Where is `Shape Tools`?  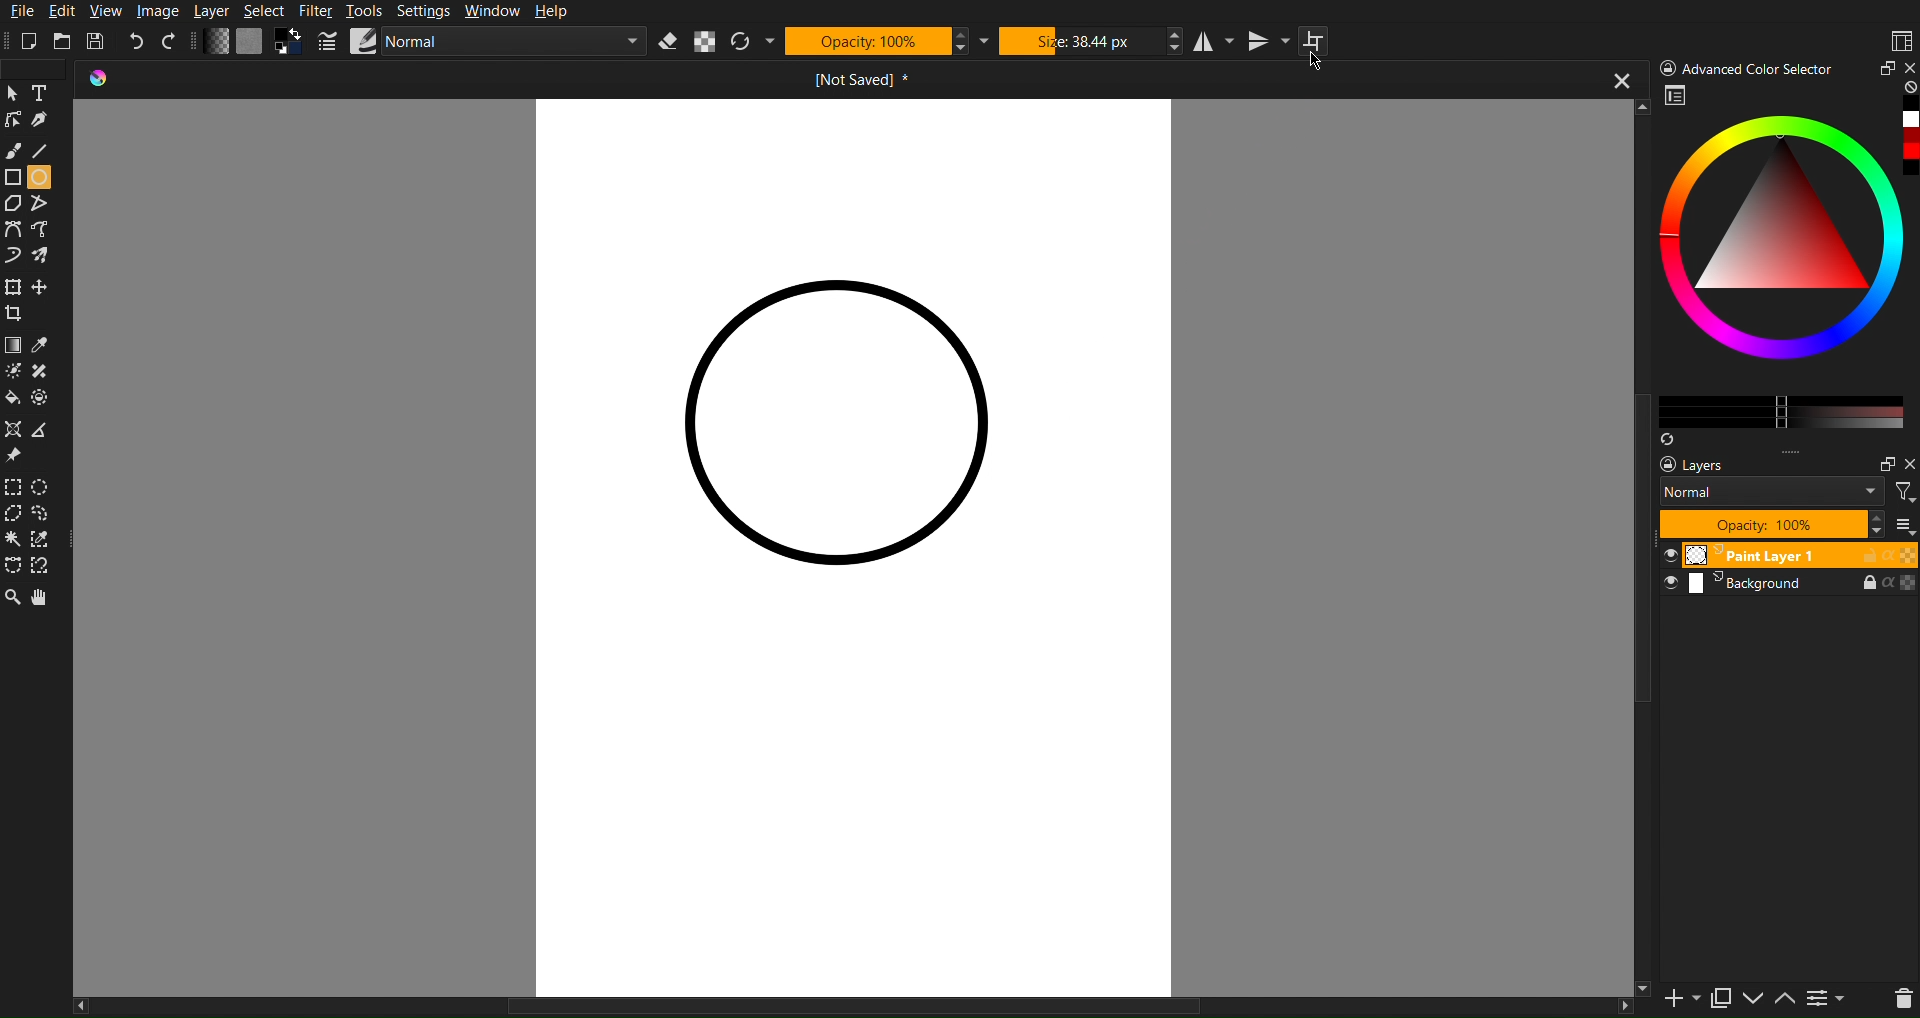 Shape Tools is located at coordinates (12, 180).